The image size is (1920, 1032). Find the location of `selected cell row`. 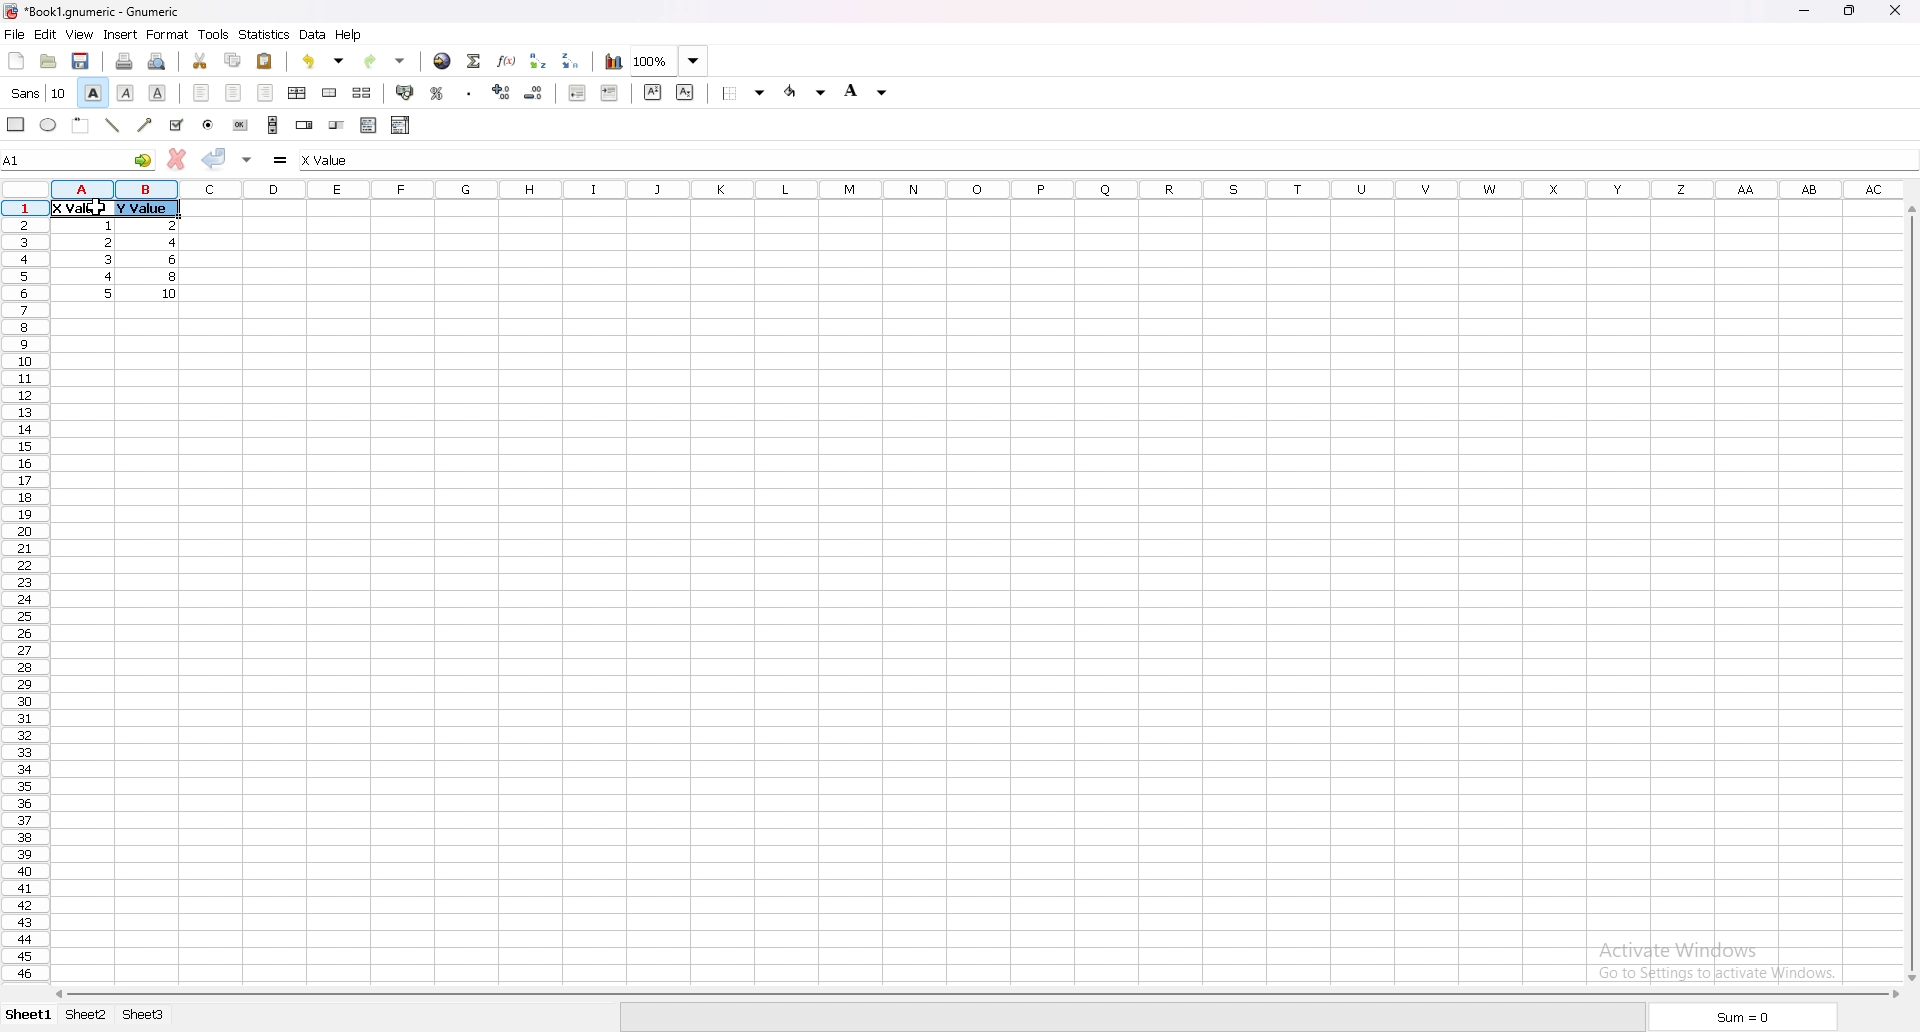

selected cell row is located at coordinates (27, 207).